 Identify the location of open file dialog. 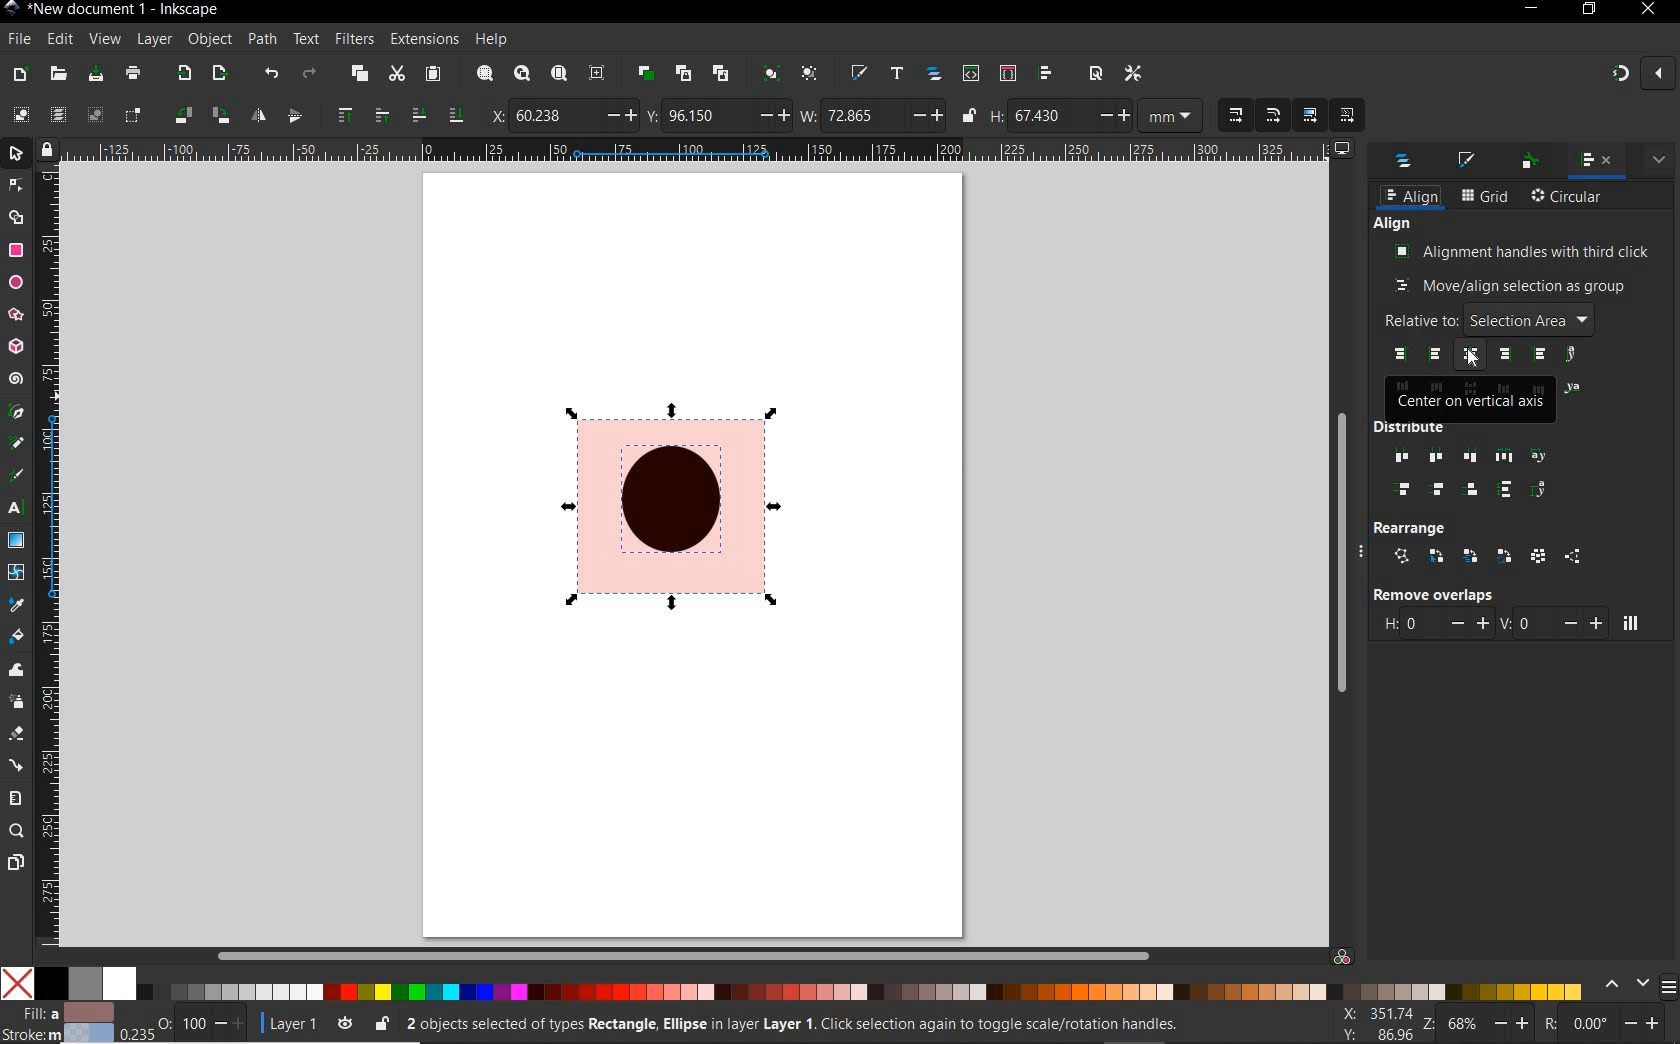
(59, 75).